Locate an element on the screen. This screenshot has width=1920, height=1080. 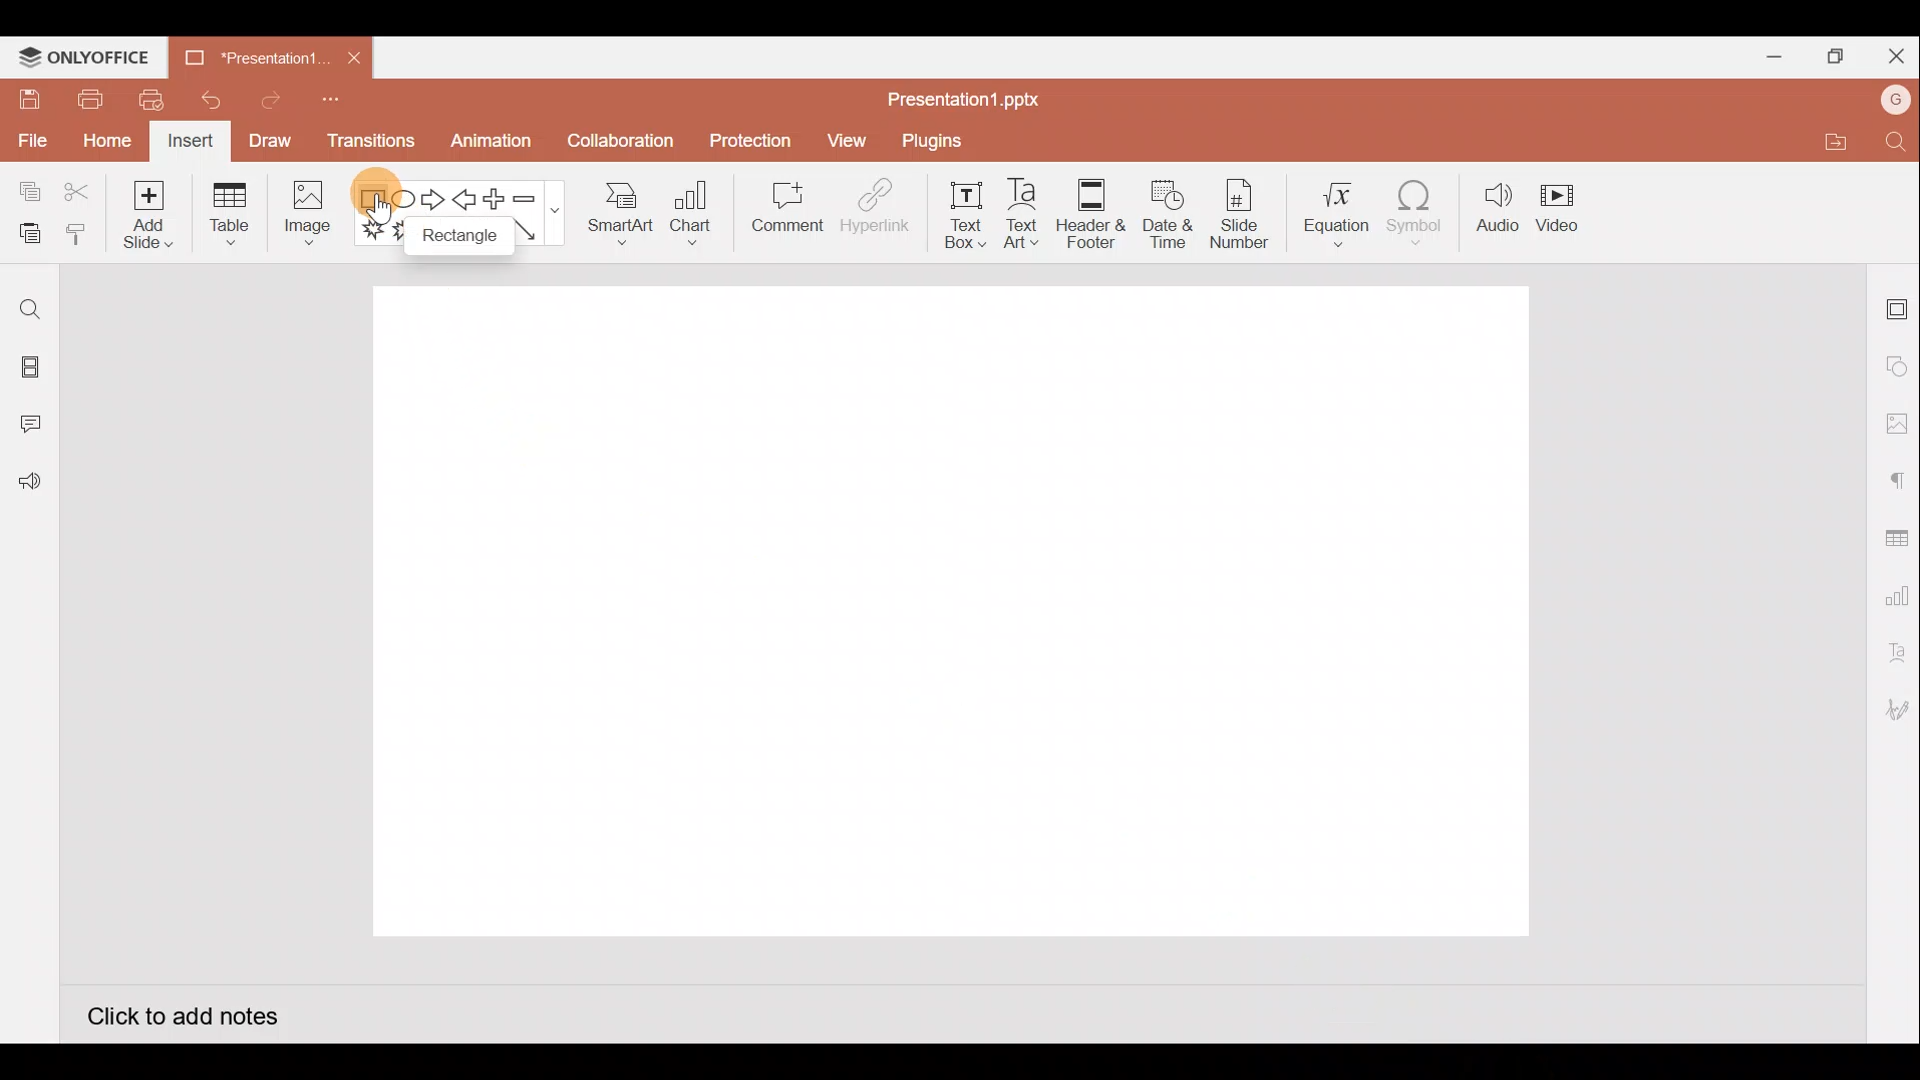
Maximise is located at coordinates (1830, 57).